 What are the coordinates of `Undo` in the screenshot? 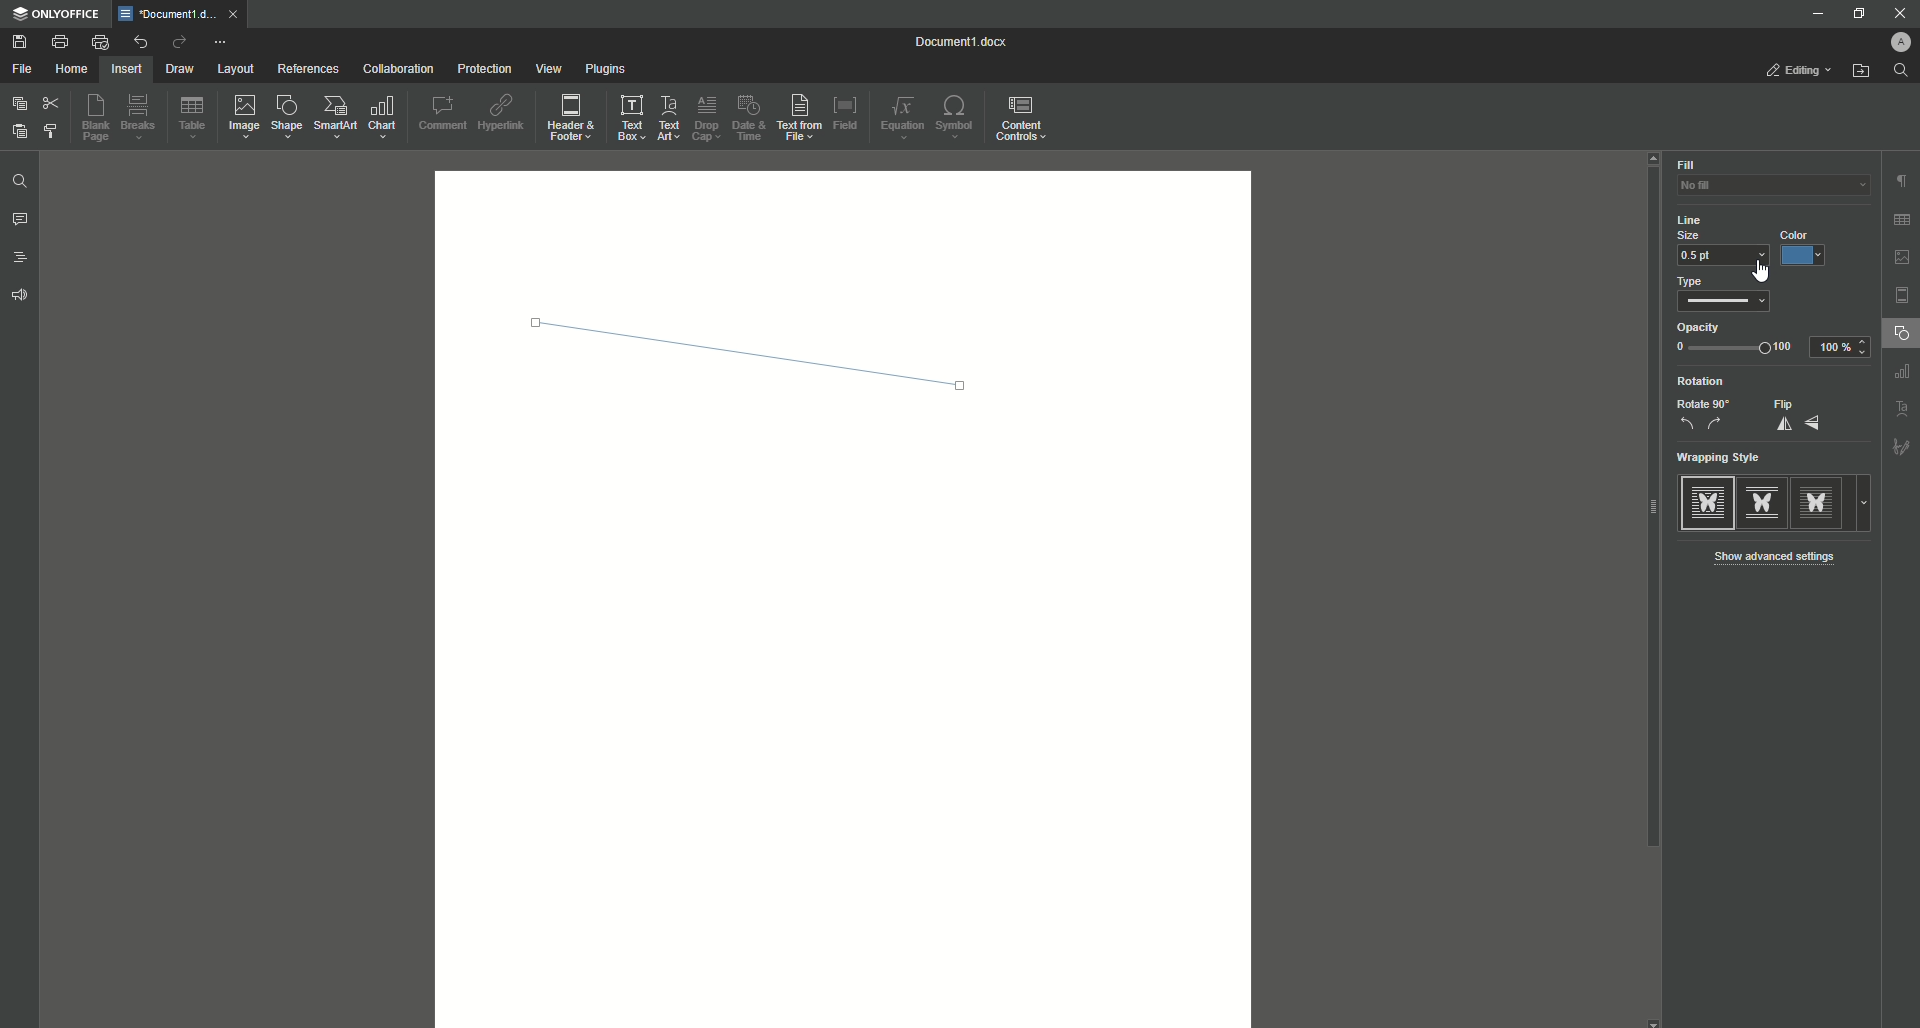 It's located at (139, 41).